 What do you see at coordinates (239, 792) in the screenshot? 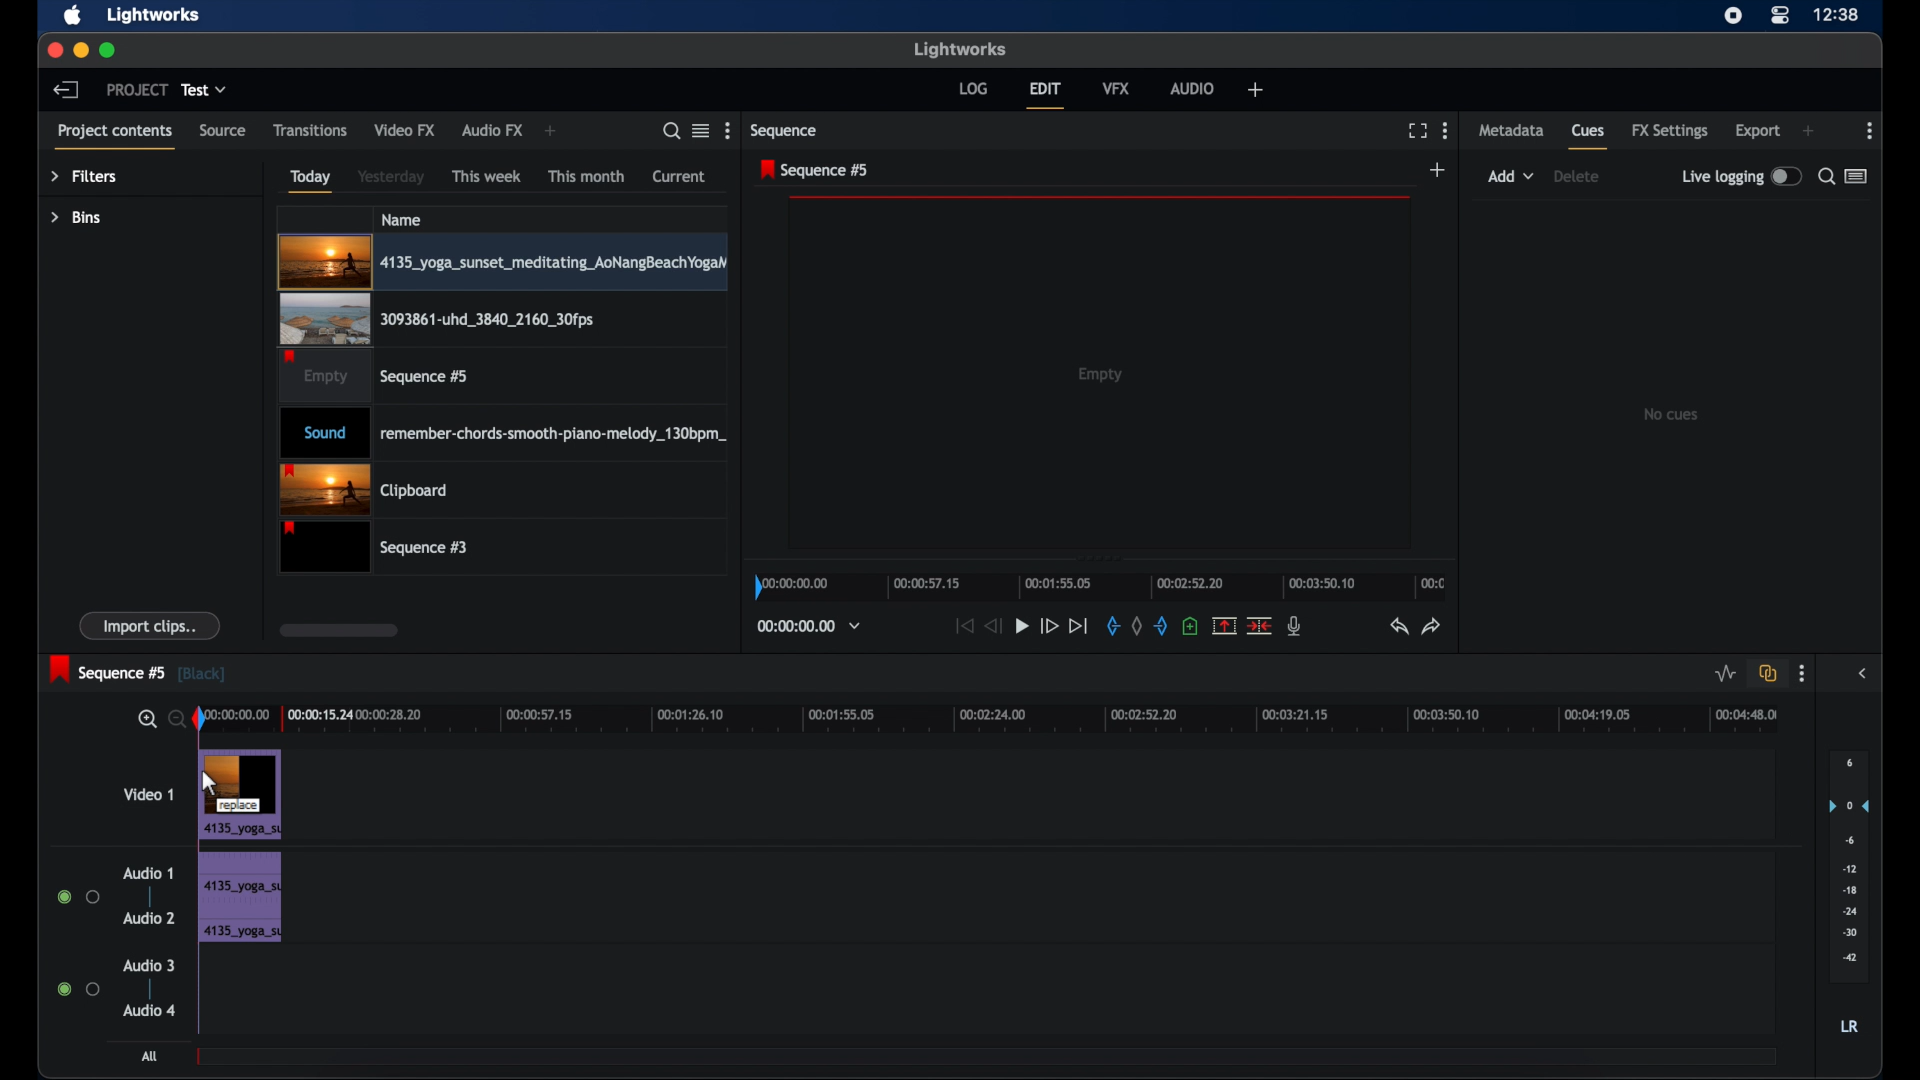
I see `video clip` at bounding box center [239, 792].